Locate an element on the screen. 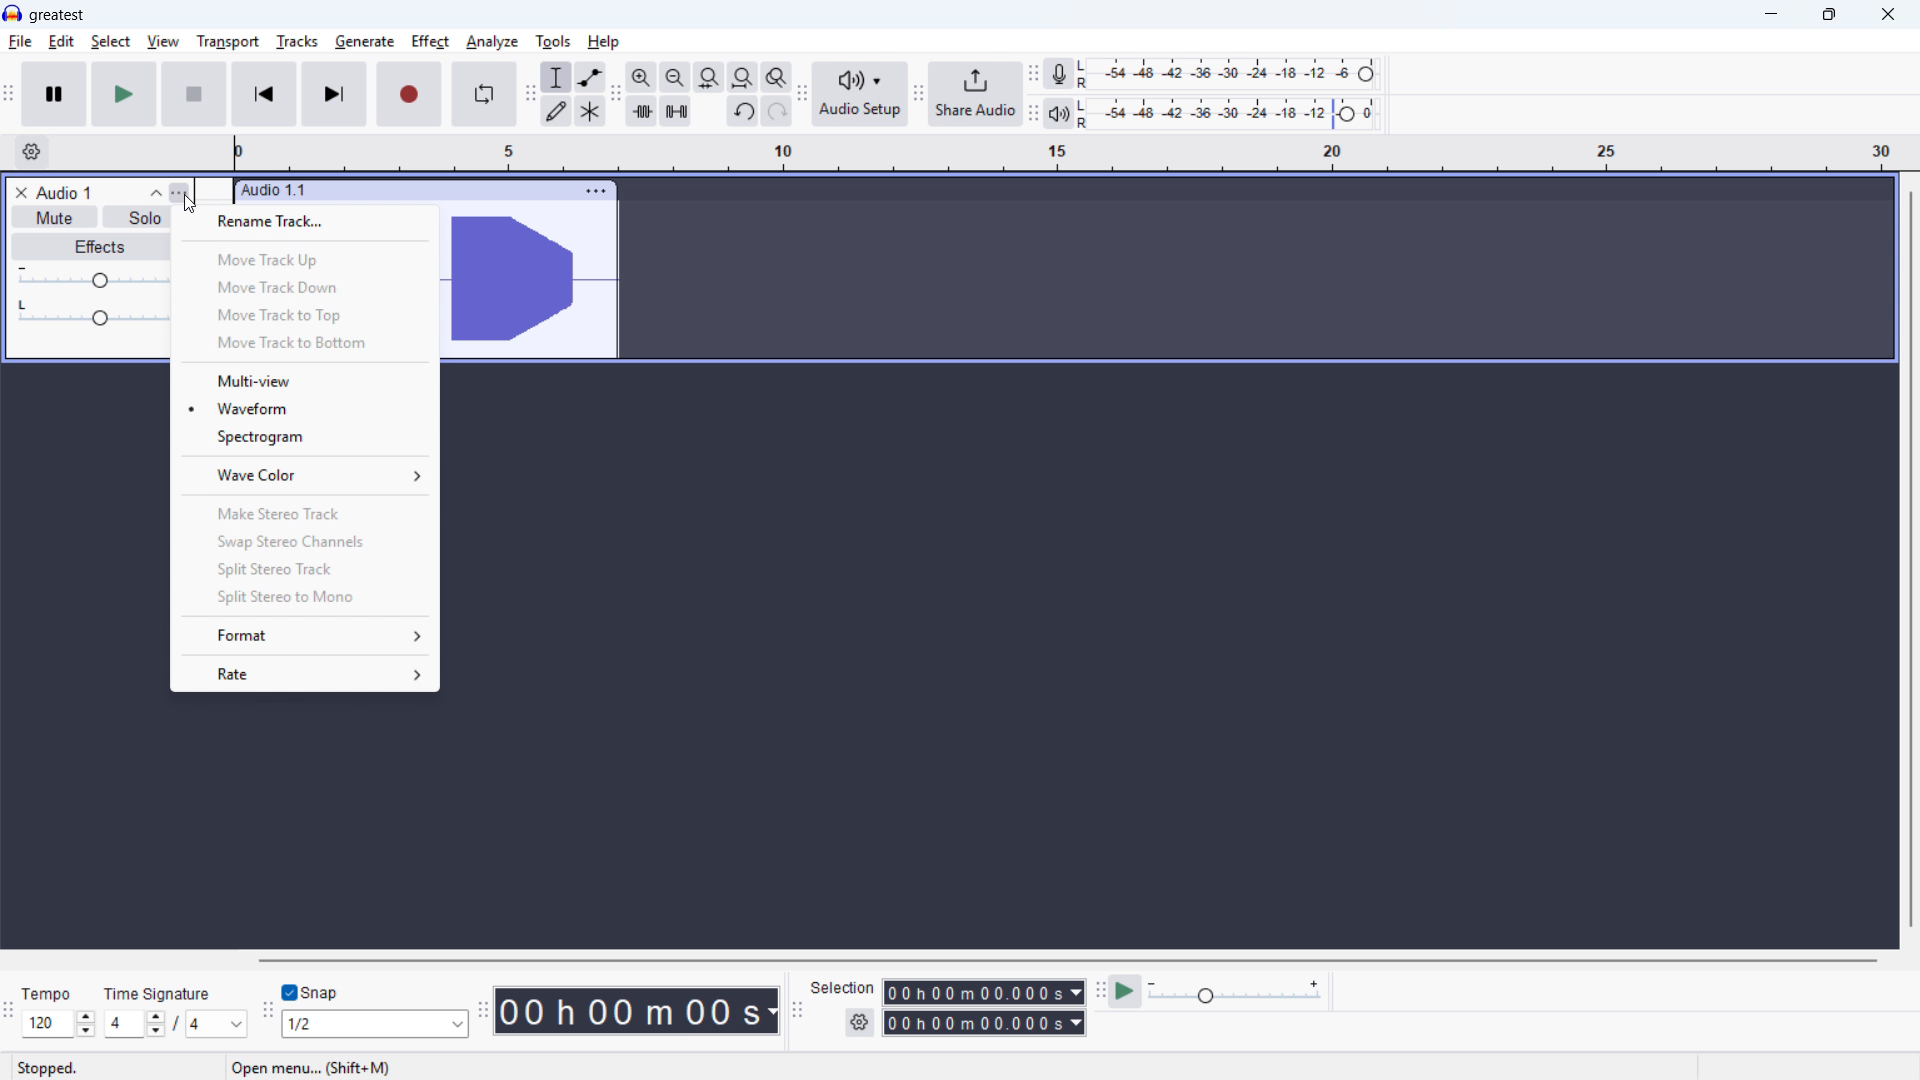 The width and height of the screenshot is (1920, 1080). Tools  is located at coordinates (553, 42).